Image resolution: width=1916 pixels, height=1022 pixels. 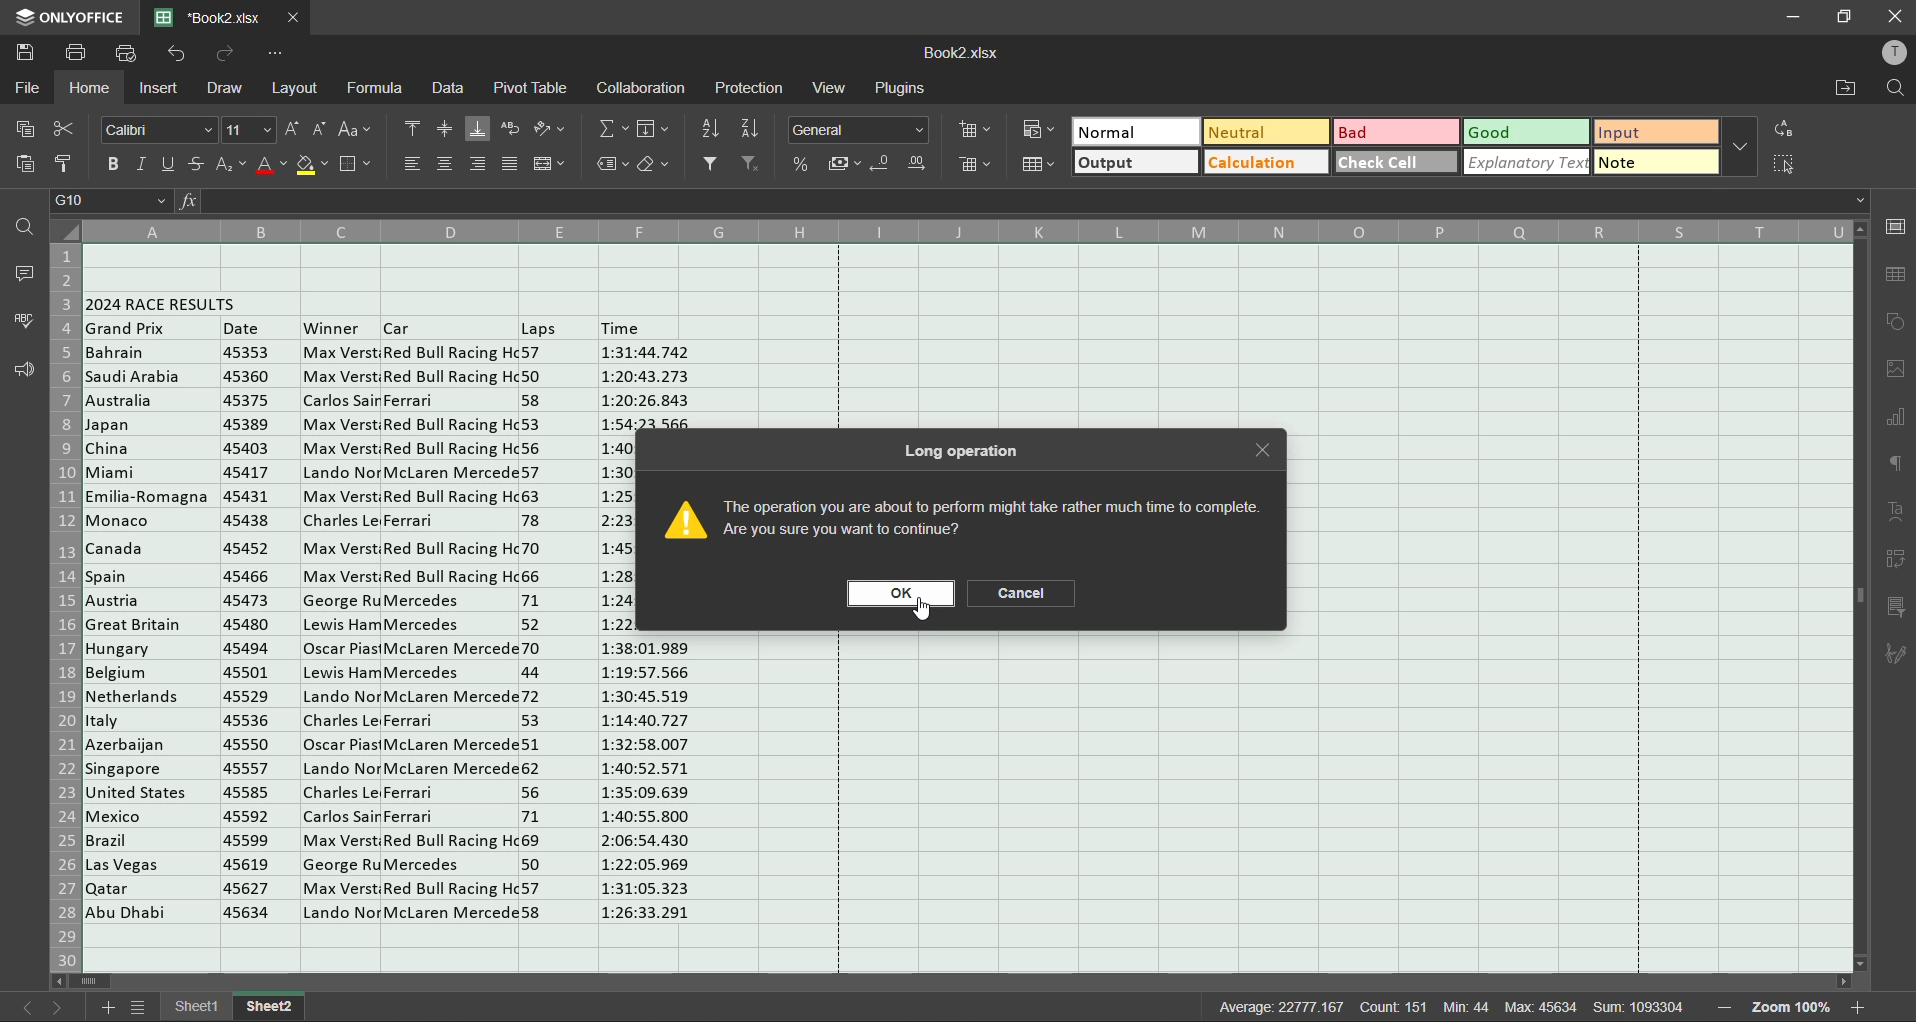 What do you see at coordinates (1136, 163) in the screenshot?
I see `output` at bounding box center [1136, 163].